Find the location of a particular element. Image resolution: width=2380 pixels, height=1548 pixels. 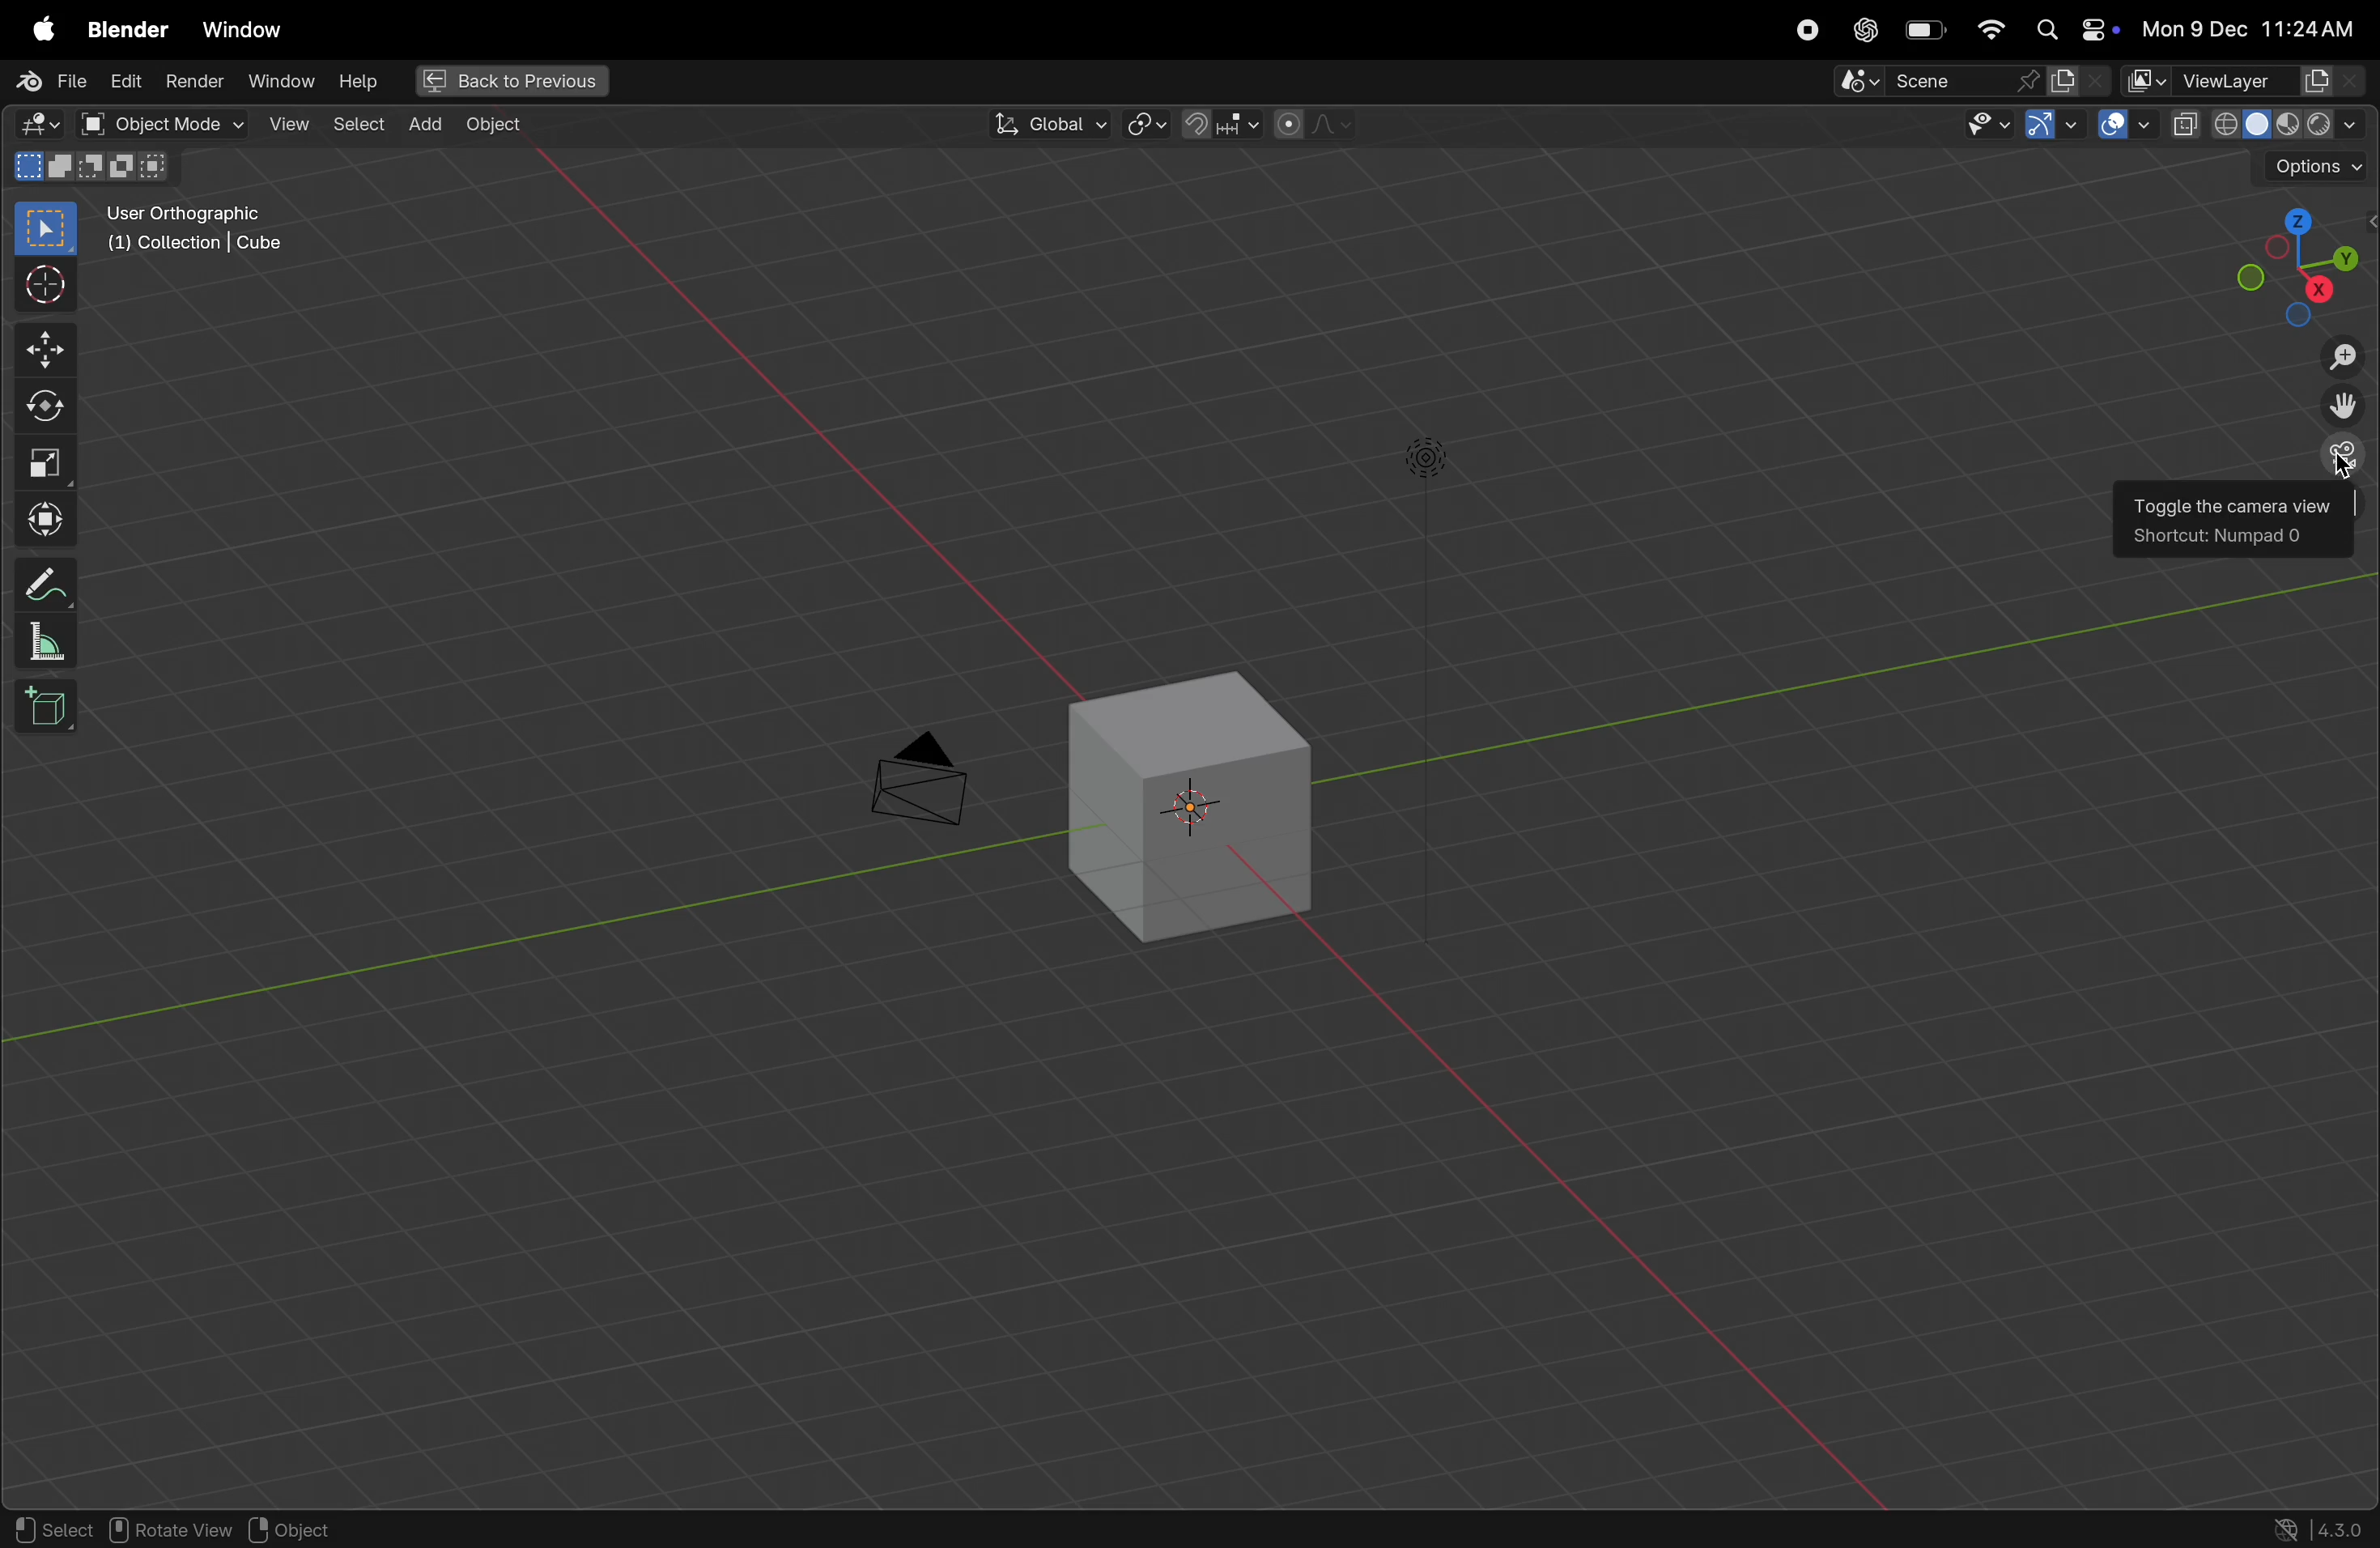

snapping is located at coordinates (1216, 124).